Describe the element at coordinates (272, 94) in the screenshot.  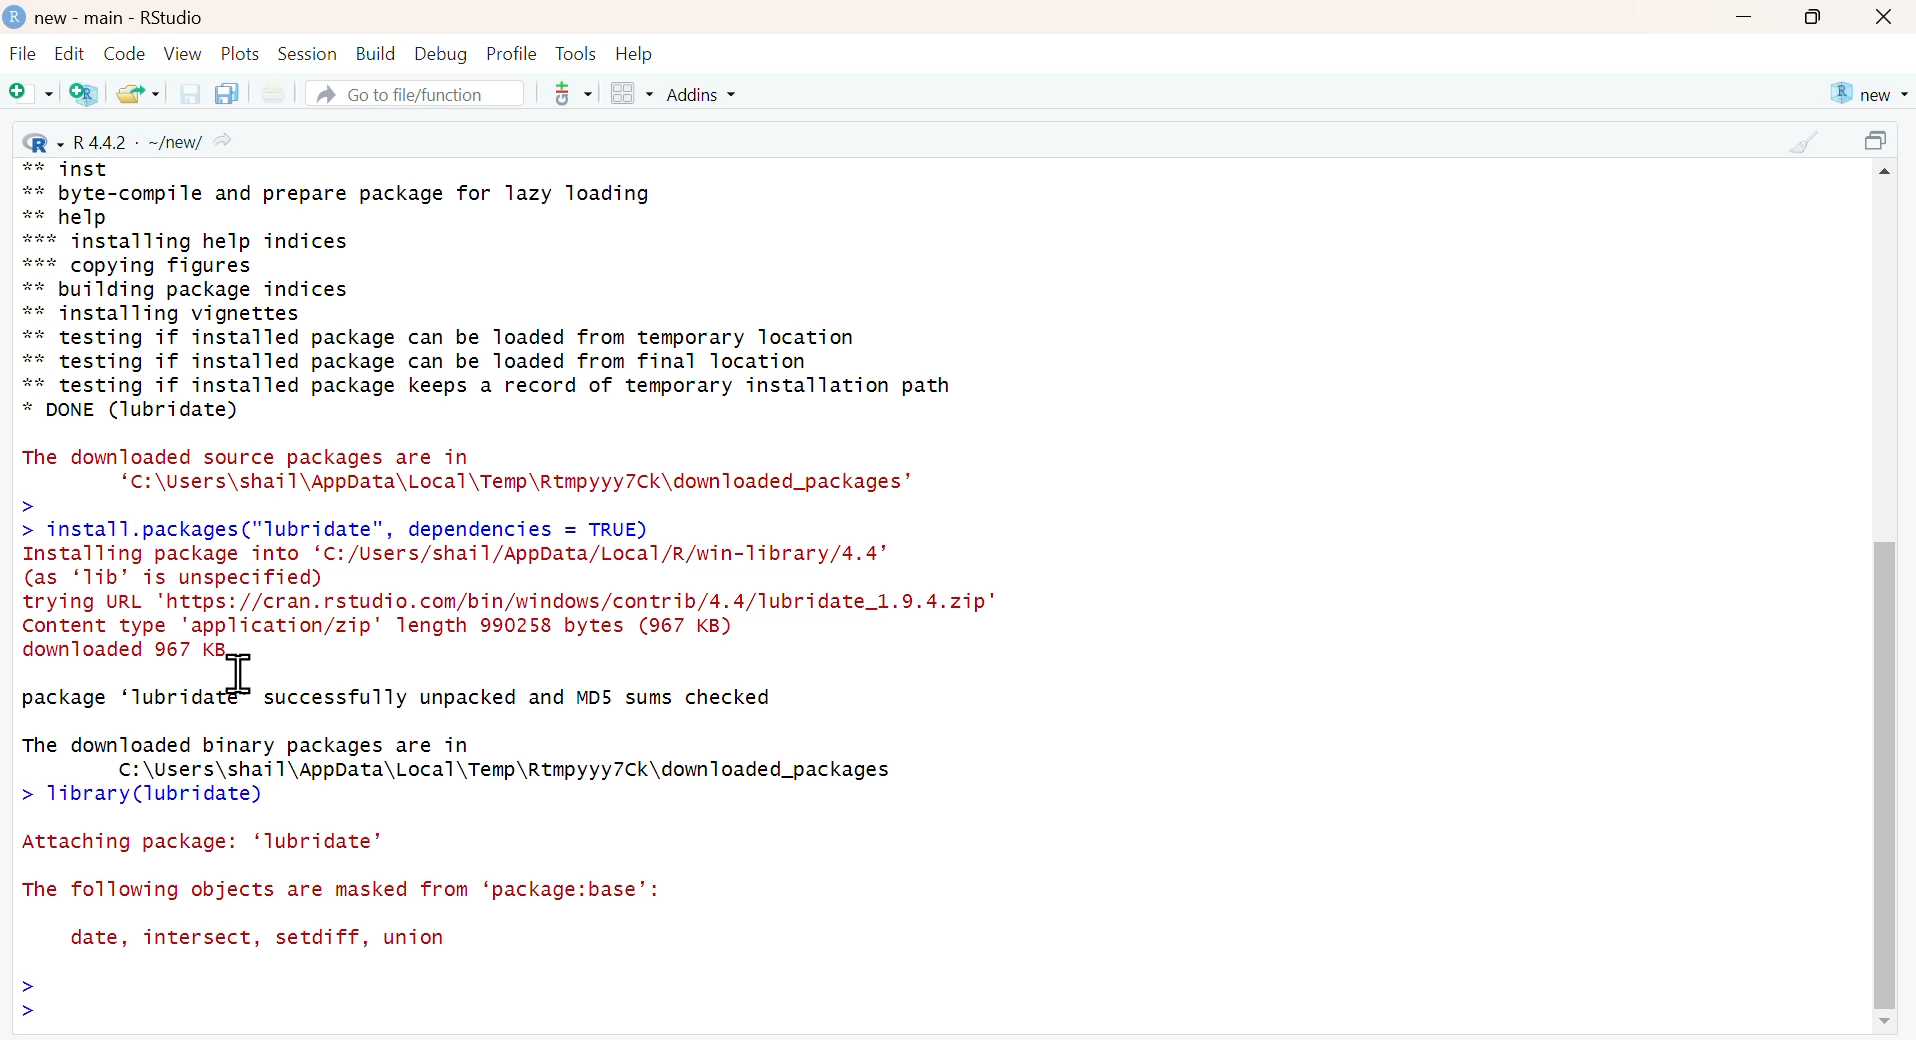
I see `print` at that location.